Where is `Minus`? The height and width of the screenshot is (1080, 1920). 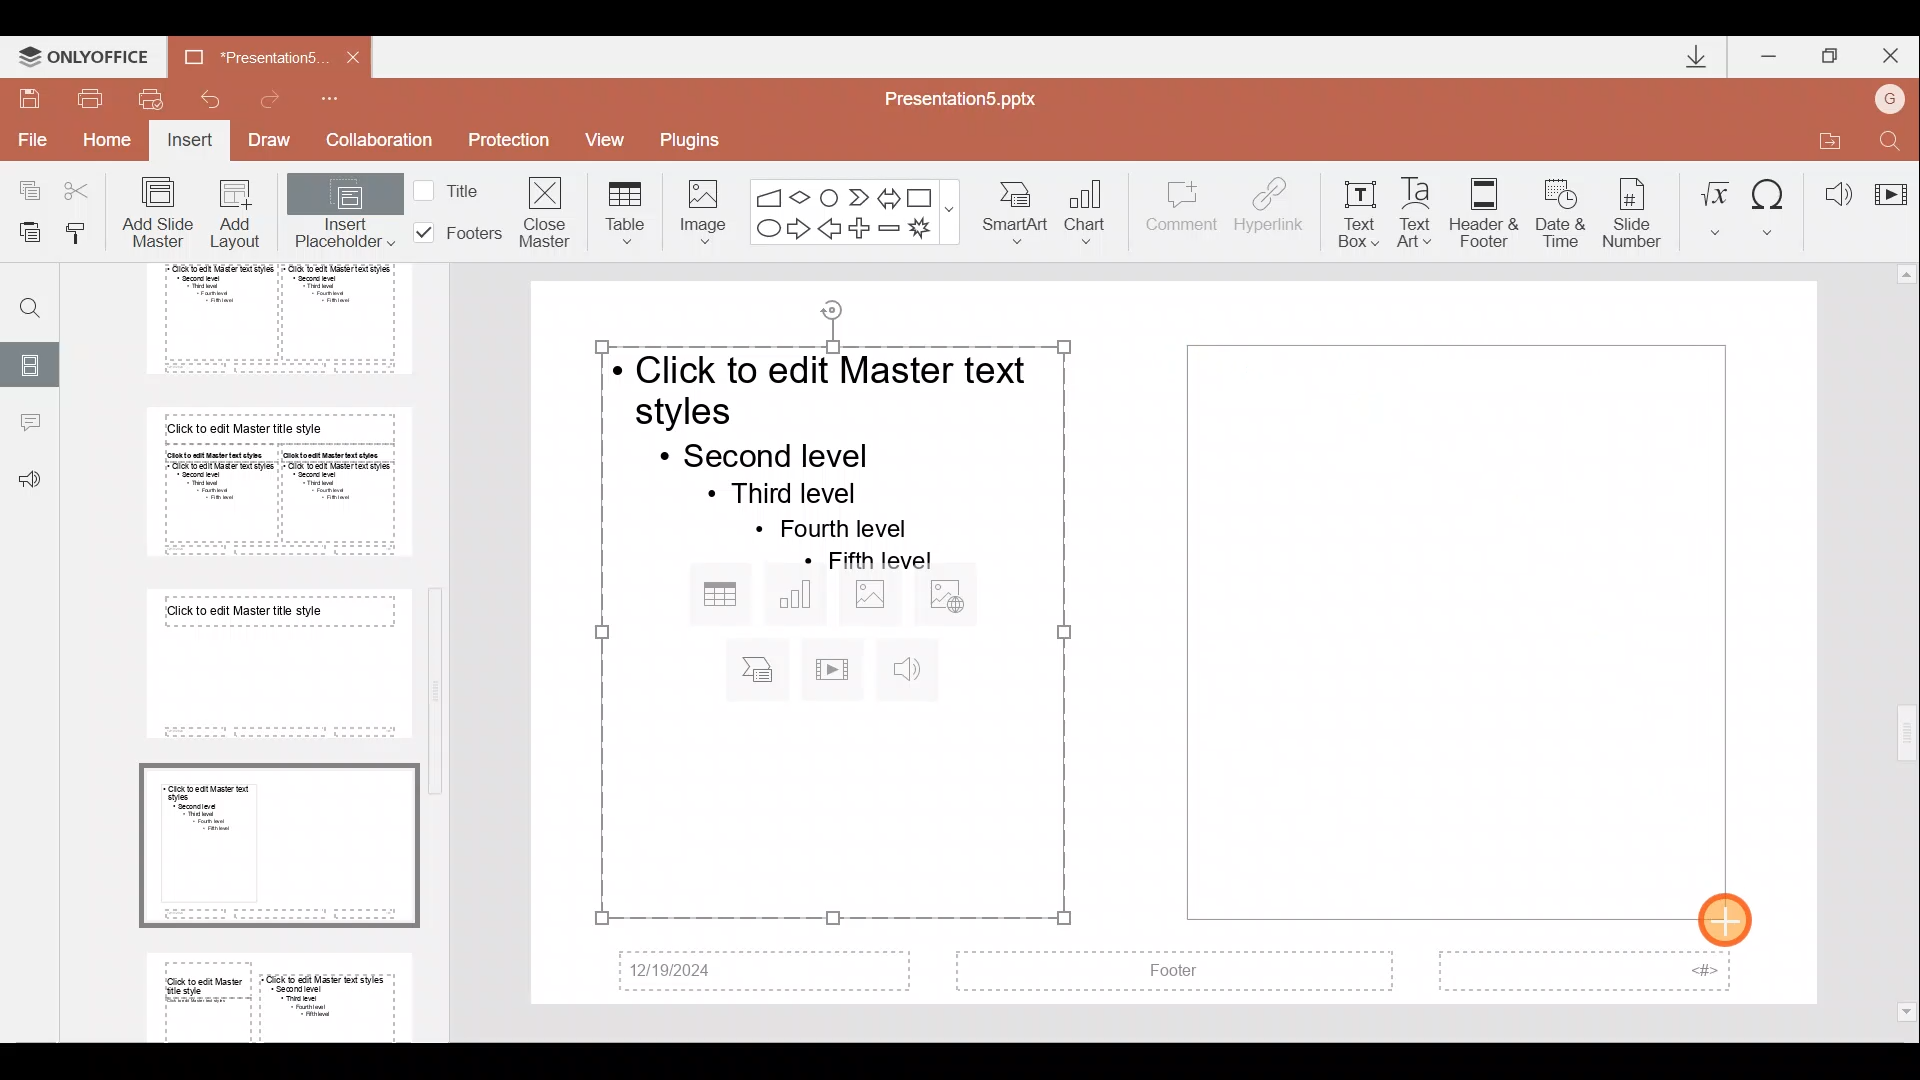 Minus is located at coordinates (890, 228).